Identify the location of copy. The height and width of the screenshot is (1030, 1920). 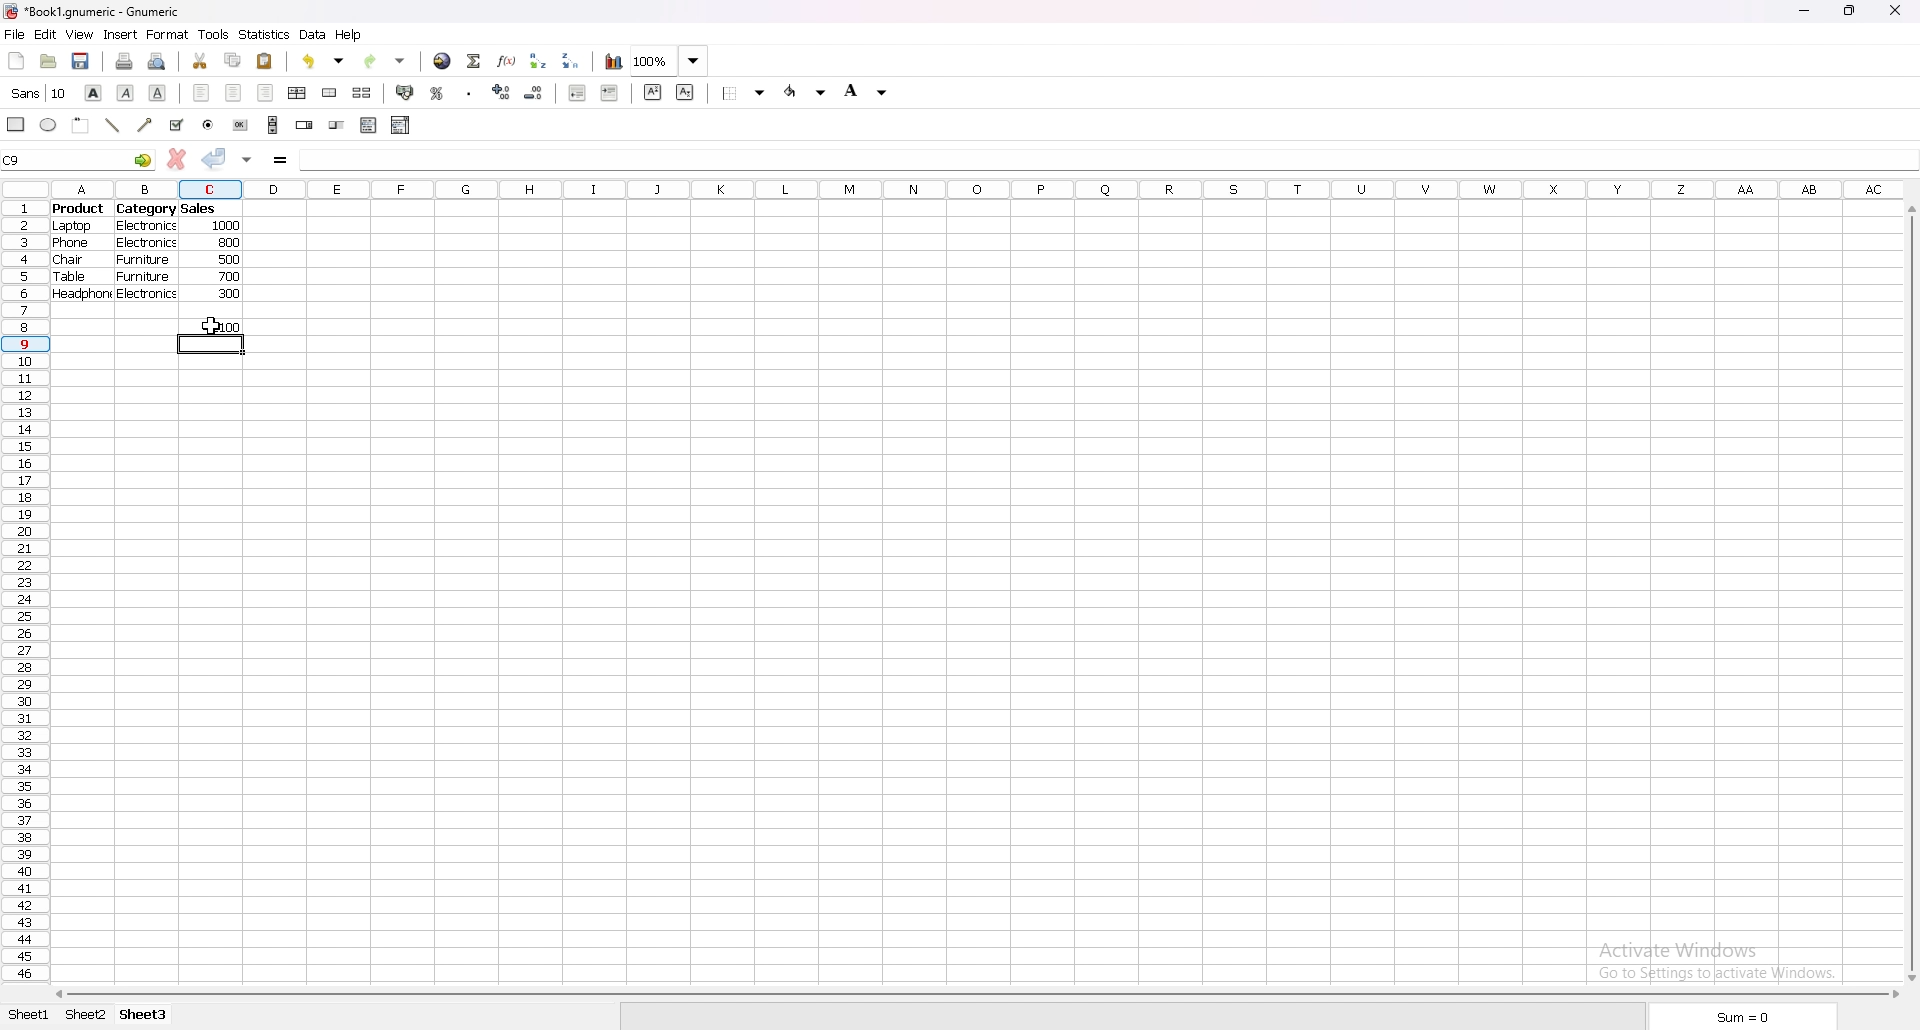
(234, 59).